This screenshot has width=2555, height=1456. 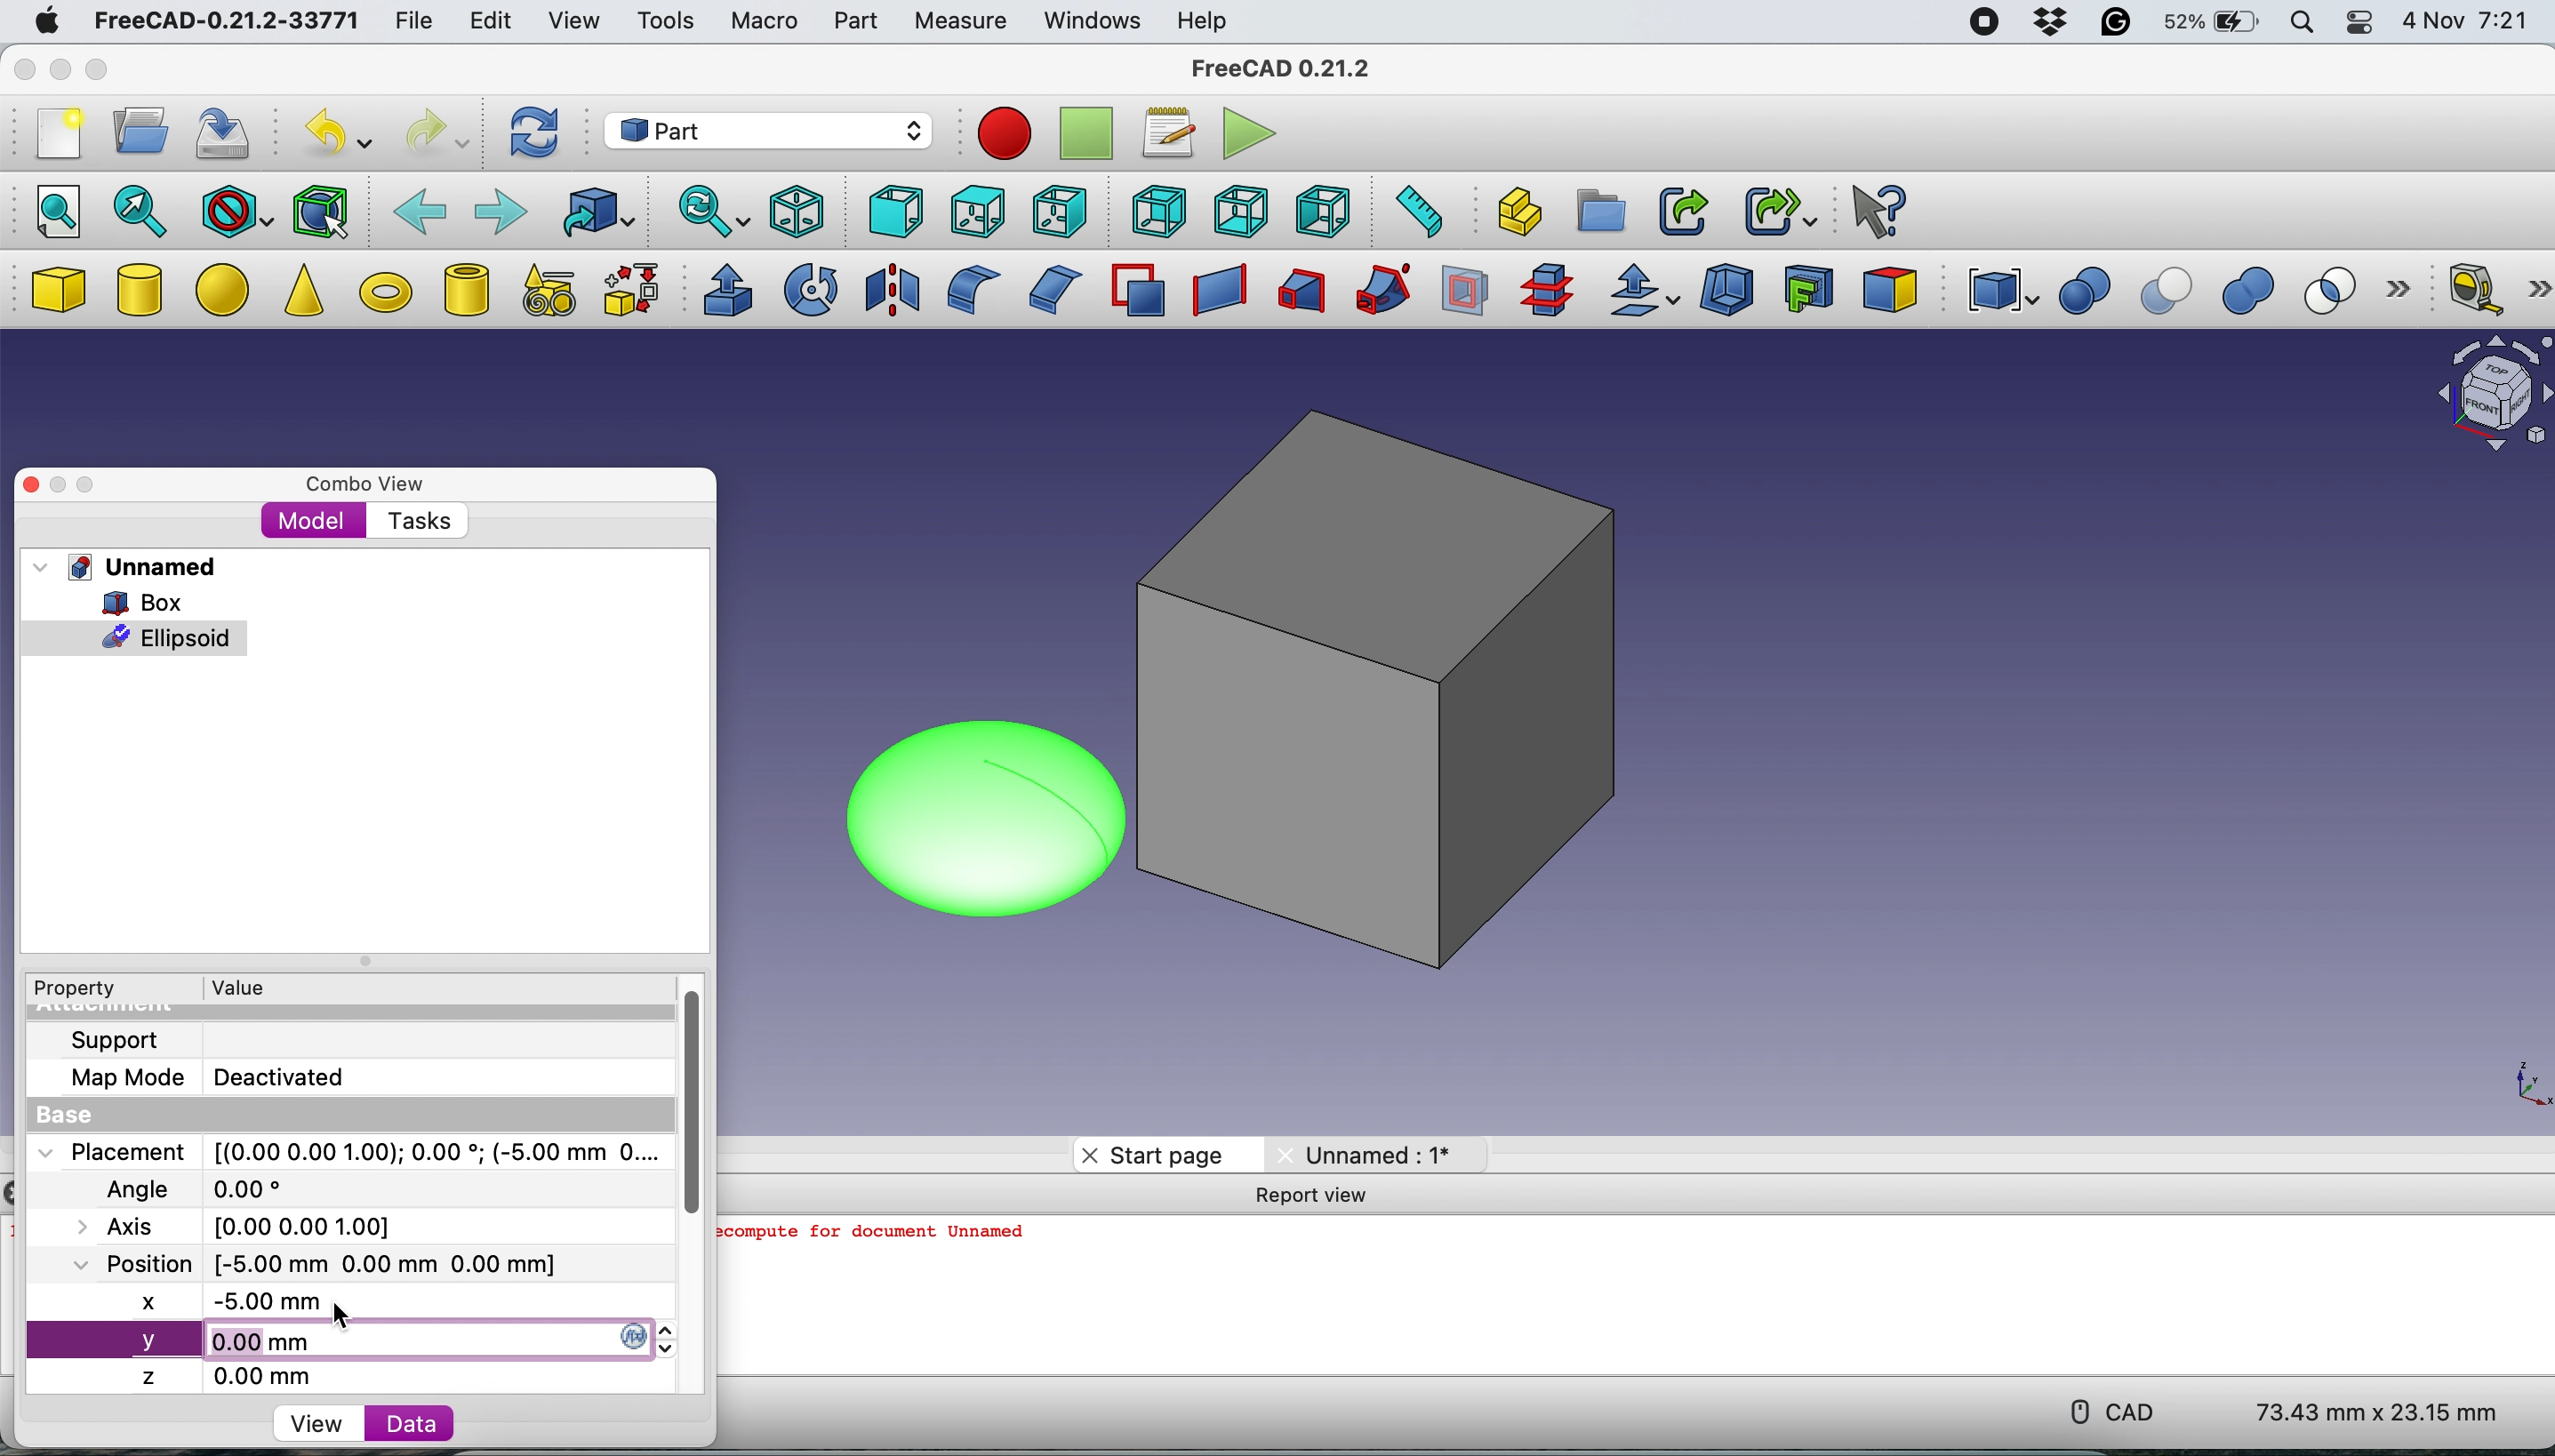 I want to click on macros, so click(x=1163, y=134).